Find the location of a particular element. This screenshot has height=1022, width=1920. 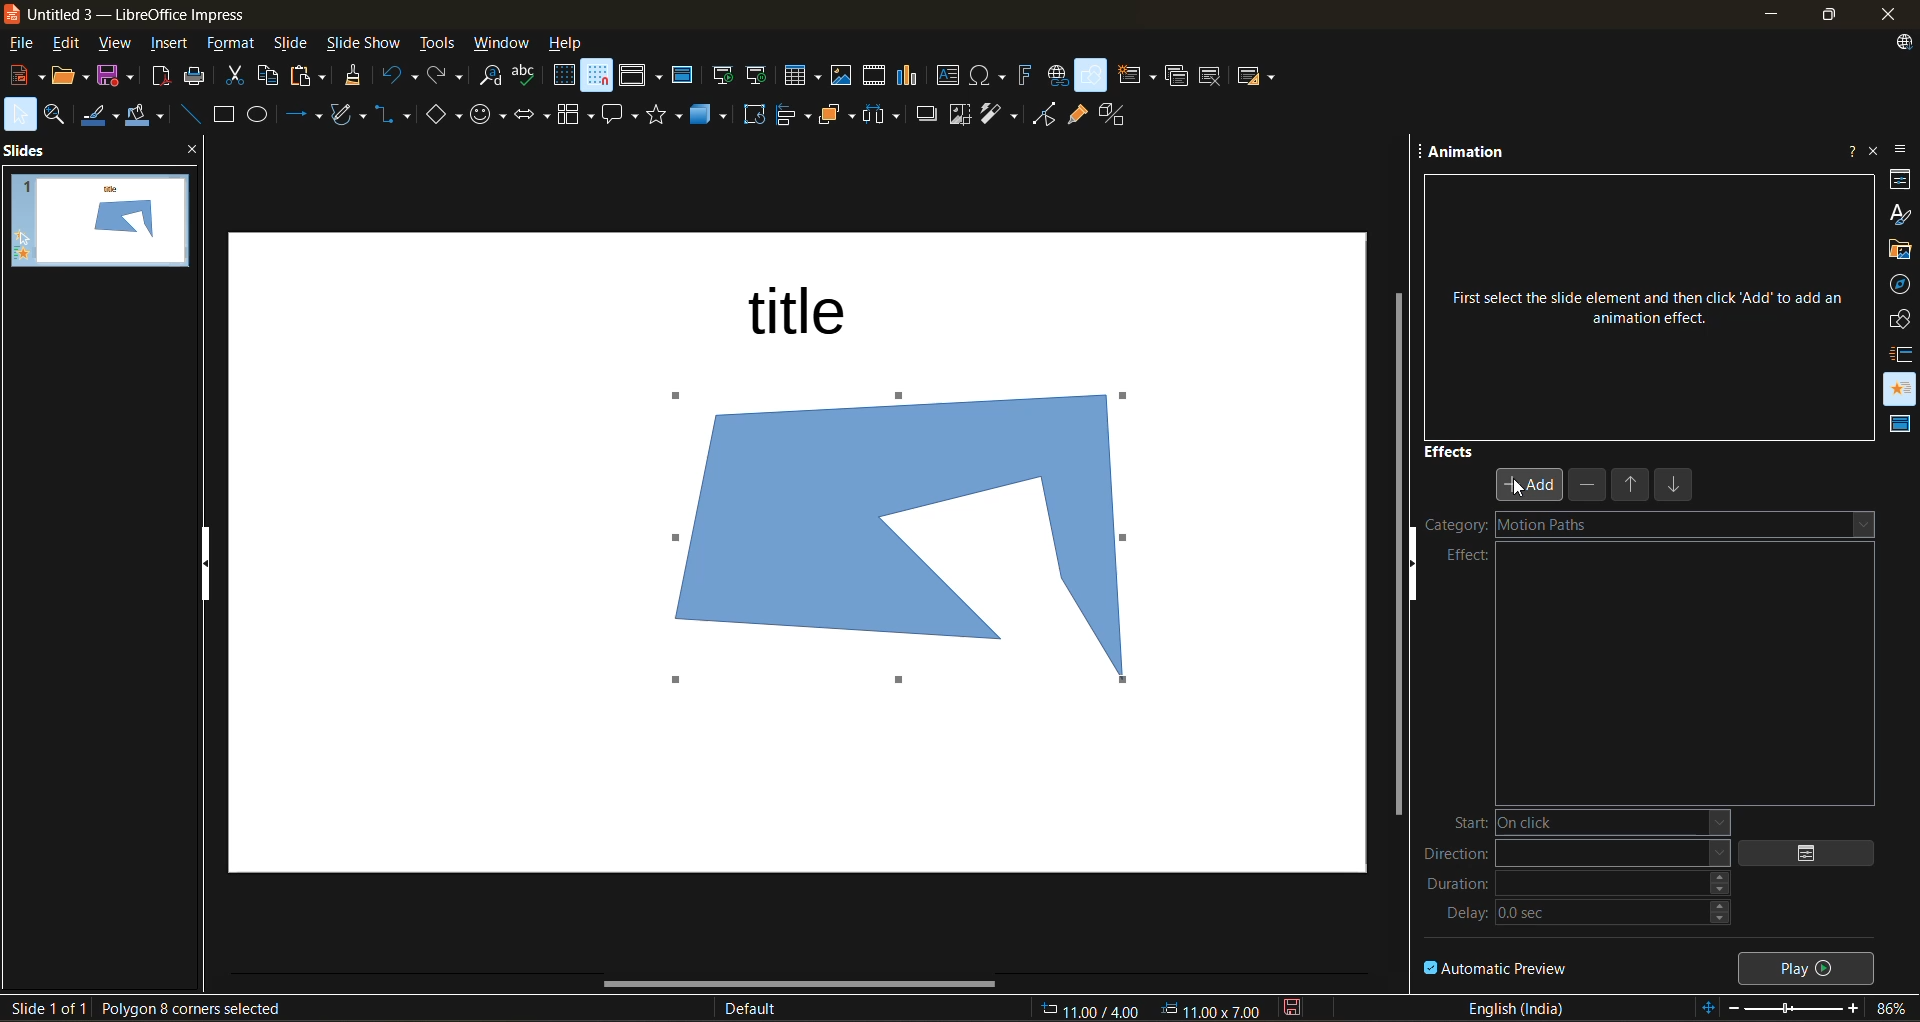

motion paths is located at coordinates (1551, 526).